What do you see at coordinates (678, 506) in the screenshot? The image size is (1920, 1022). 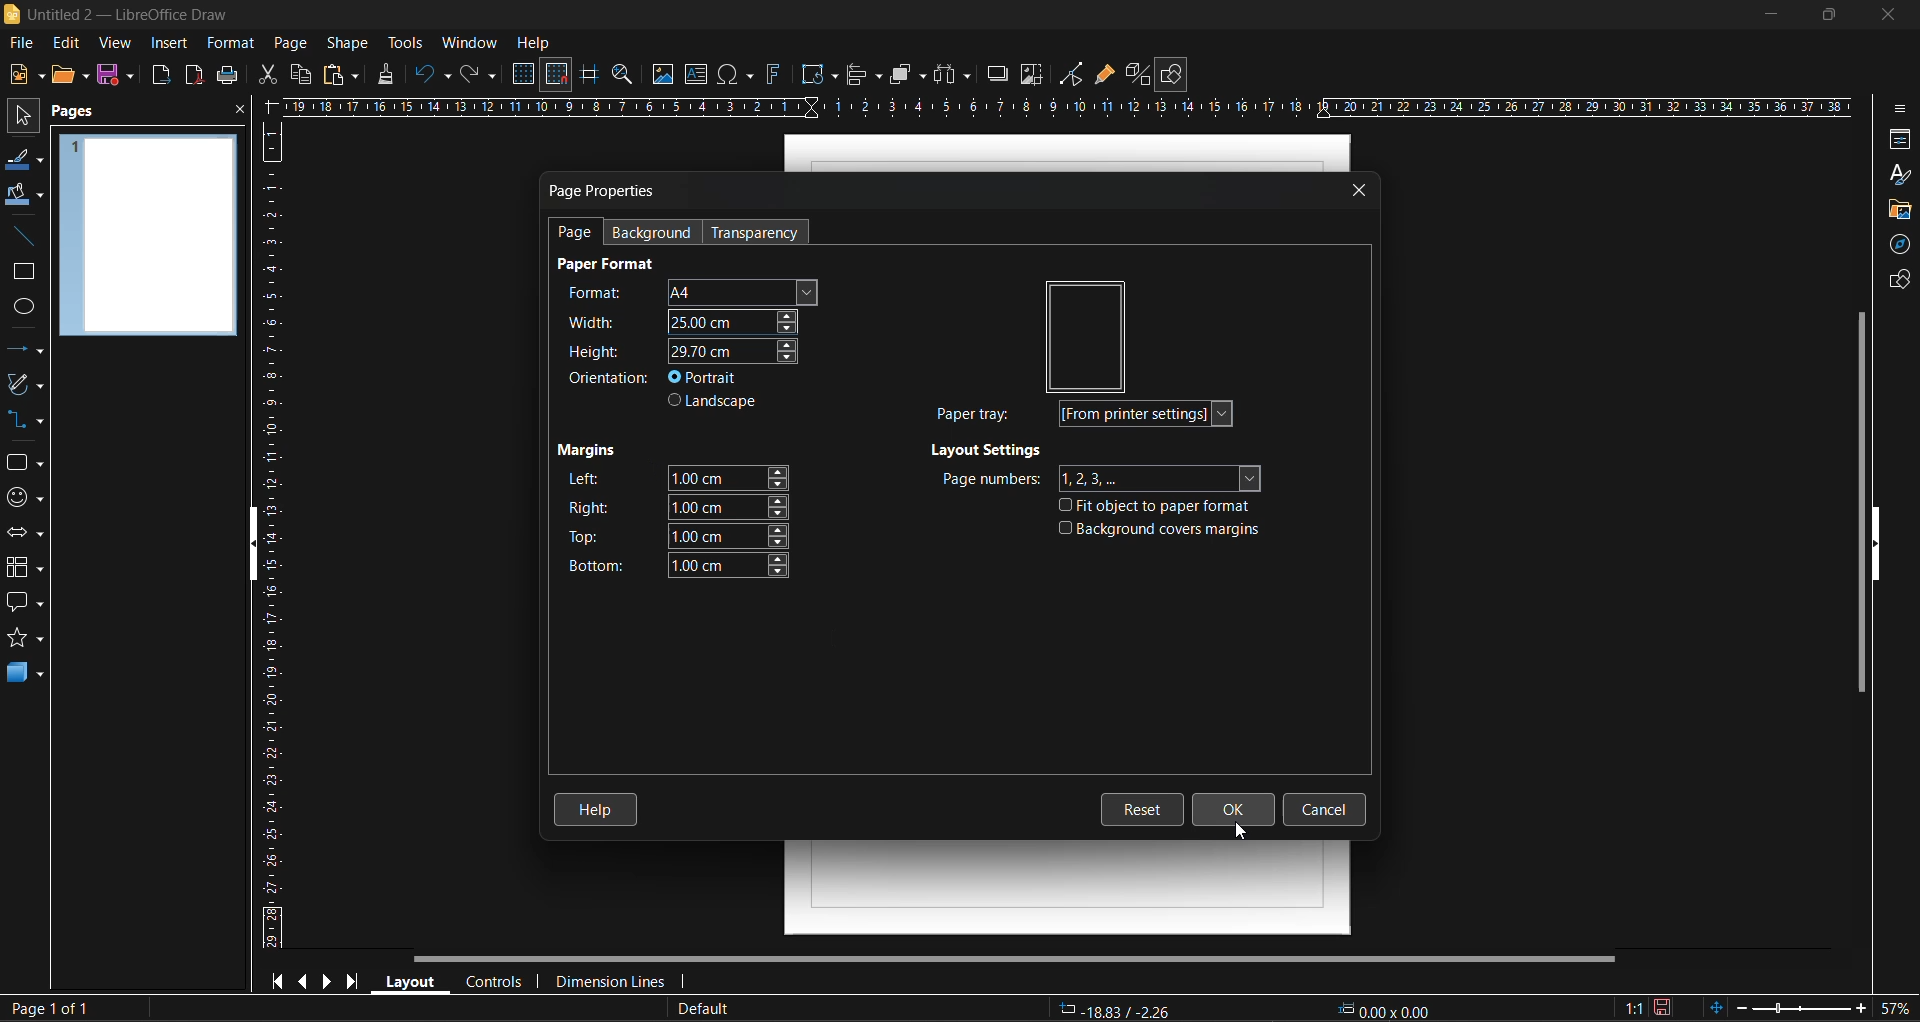 I see `right` at bounding box center [678, 506].